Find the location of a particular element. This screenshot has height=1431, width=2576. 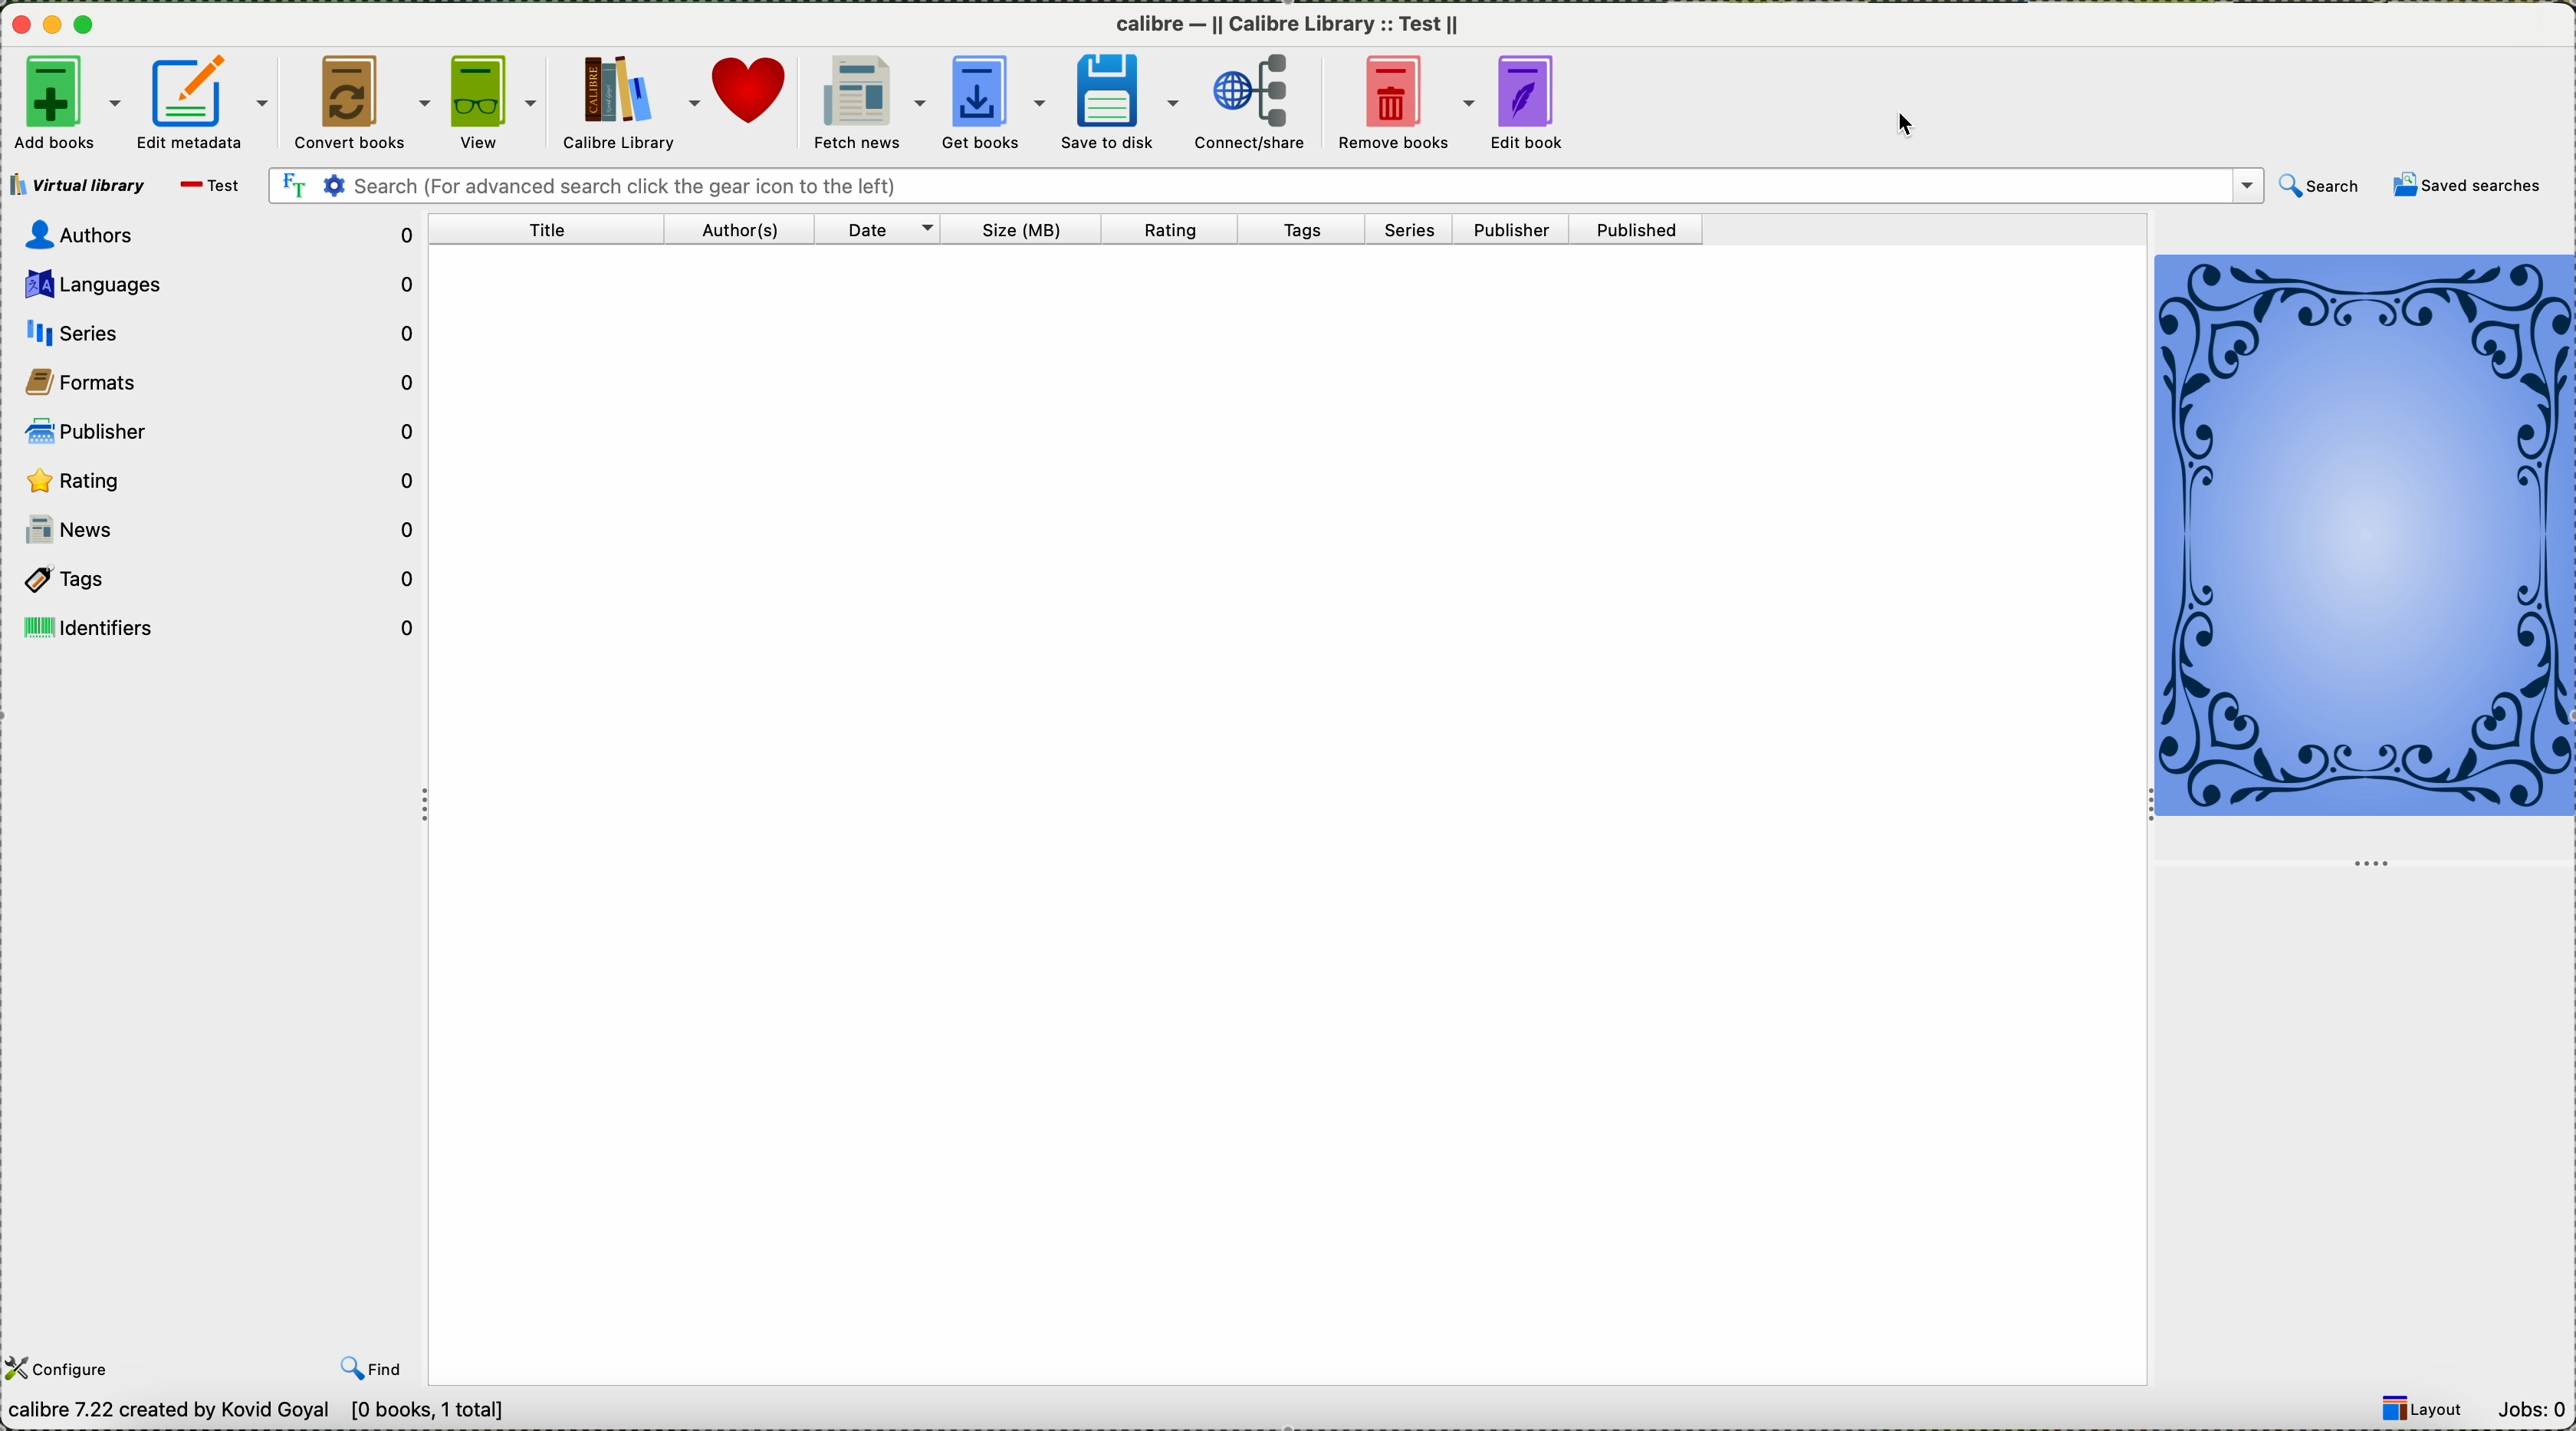

Authors is located at coordinates (214, 234).